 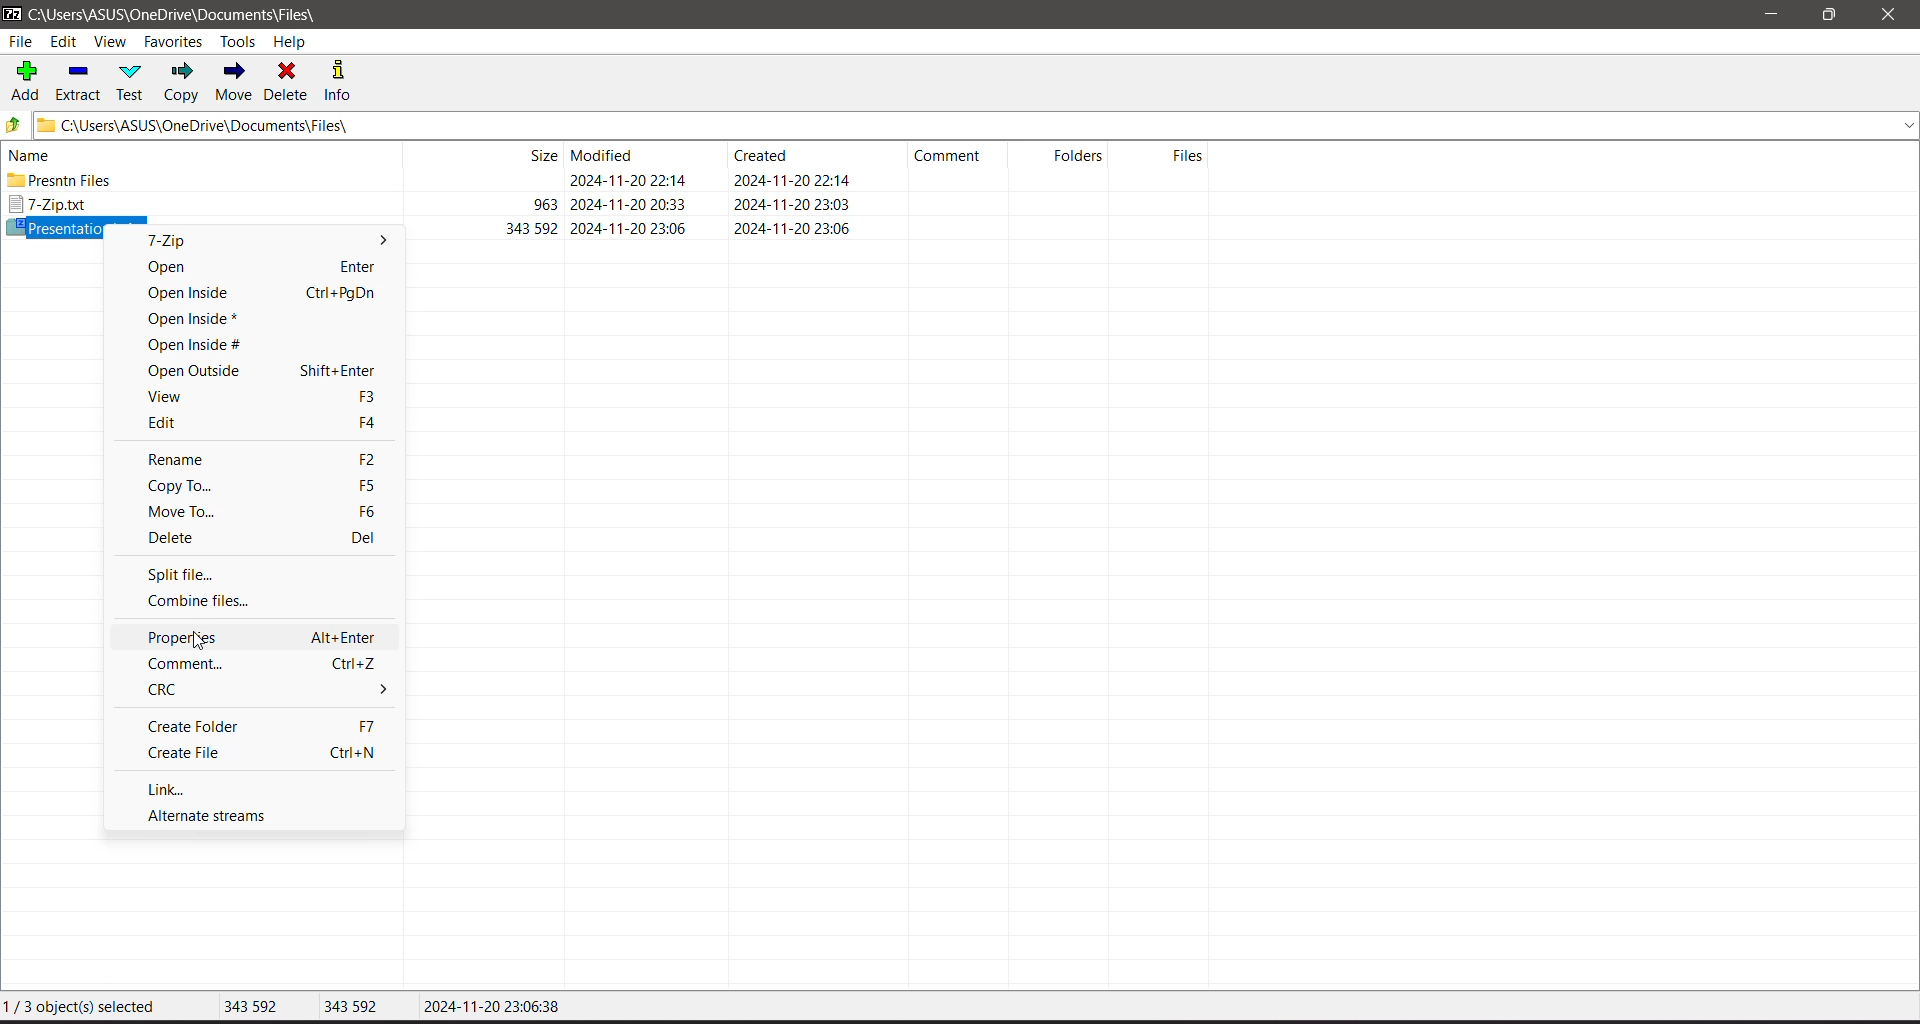 I want to click on 343 592, so click(x=253, y=1004).